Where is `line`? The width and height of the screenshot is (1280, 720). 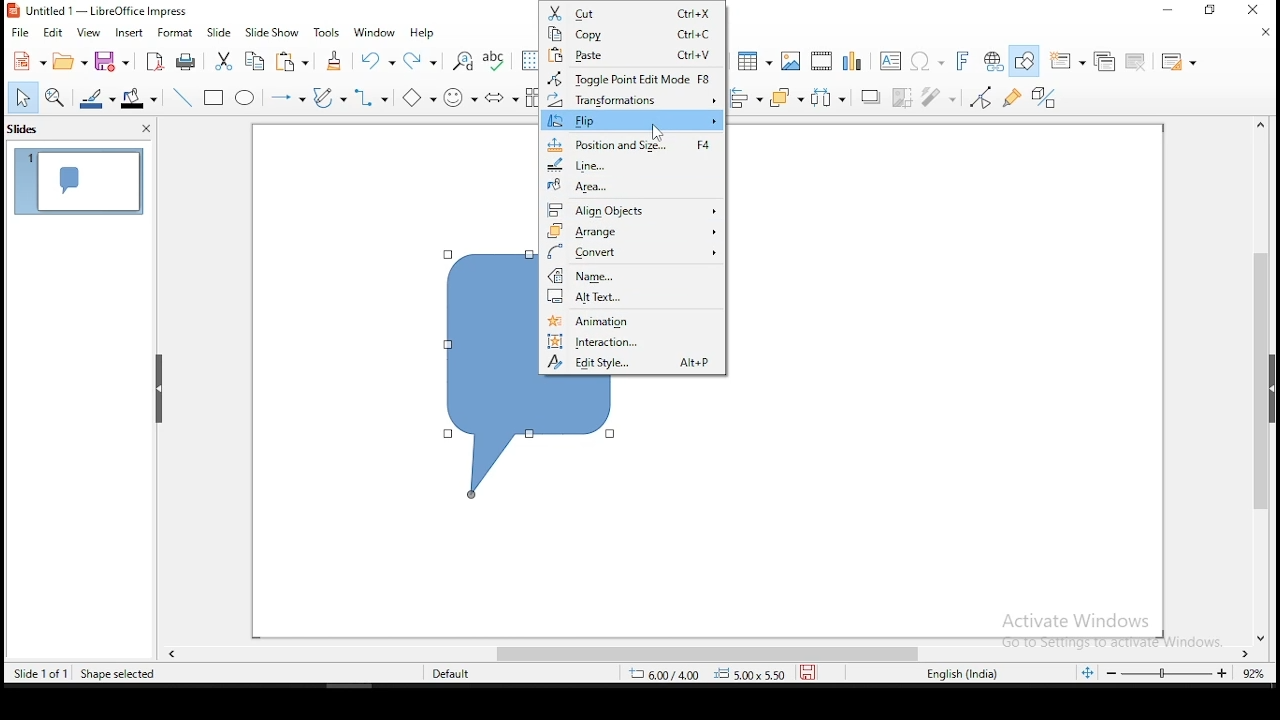 line is located at coordinates (183, 98).